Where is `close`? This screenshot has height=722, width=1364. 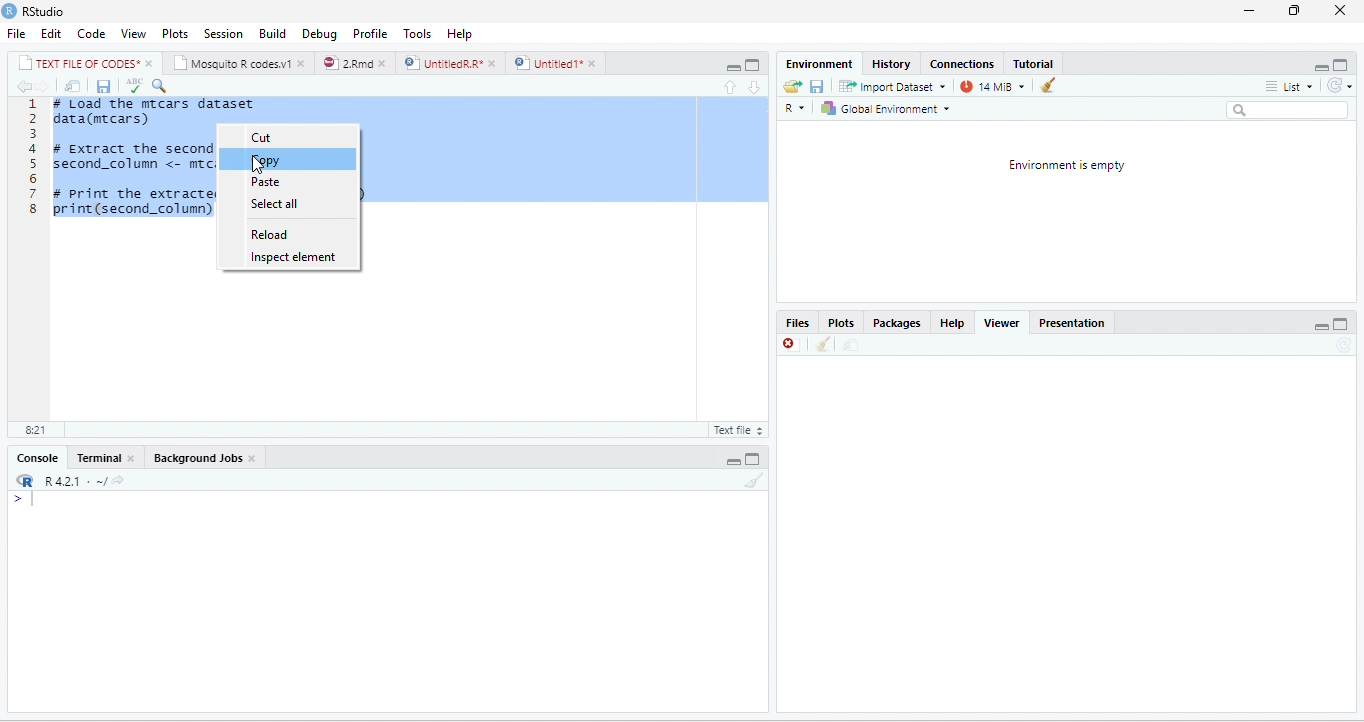 close is located at coordinates (1340, 10).